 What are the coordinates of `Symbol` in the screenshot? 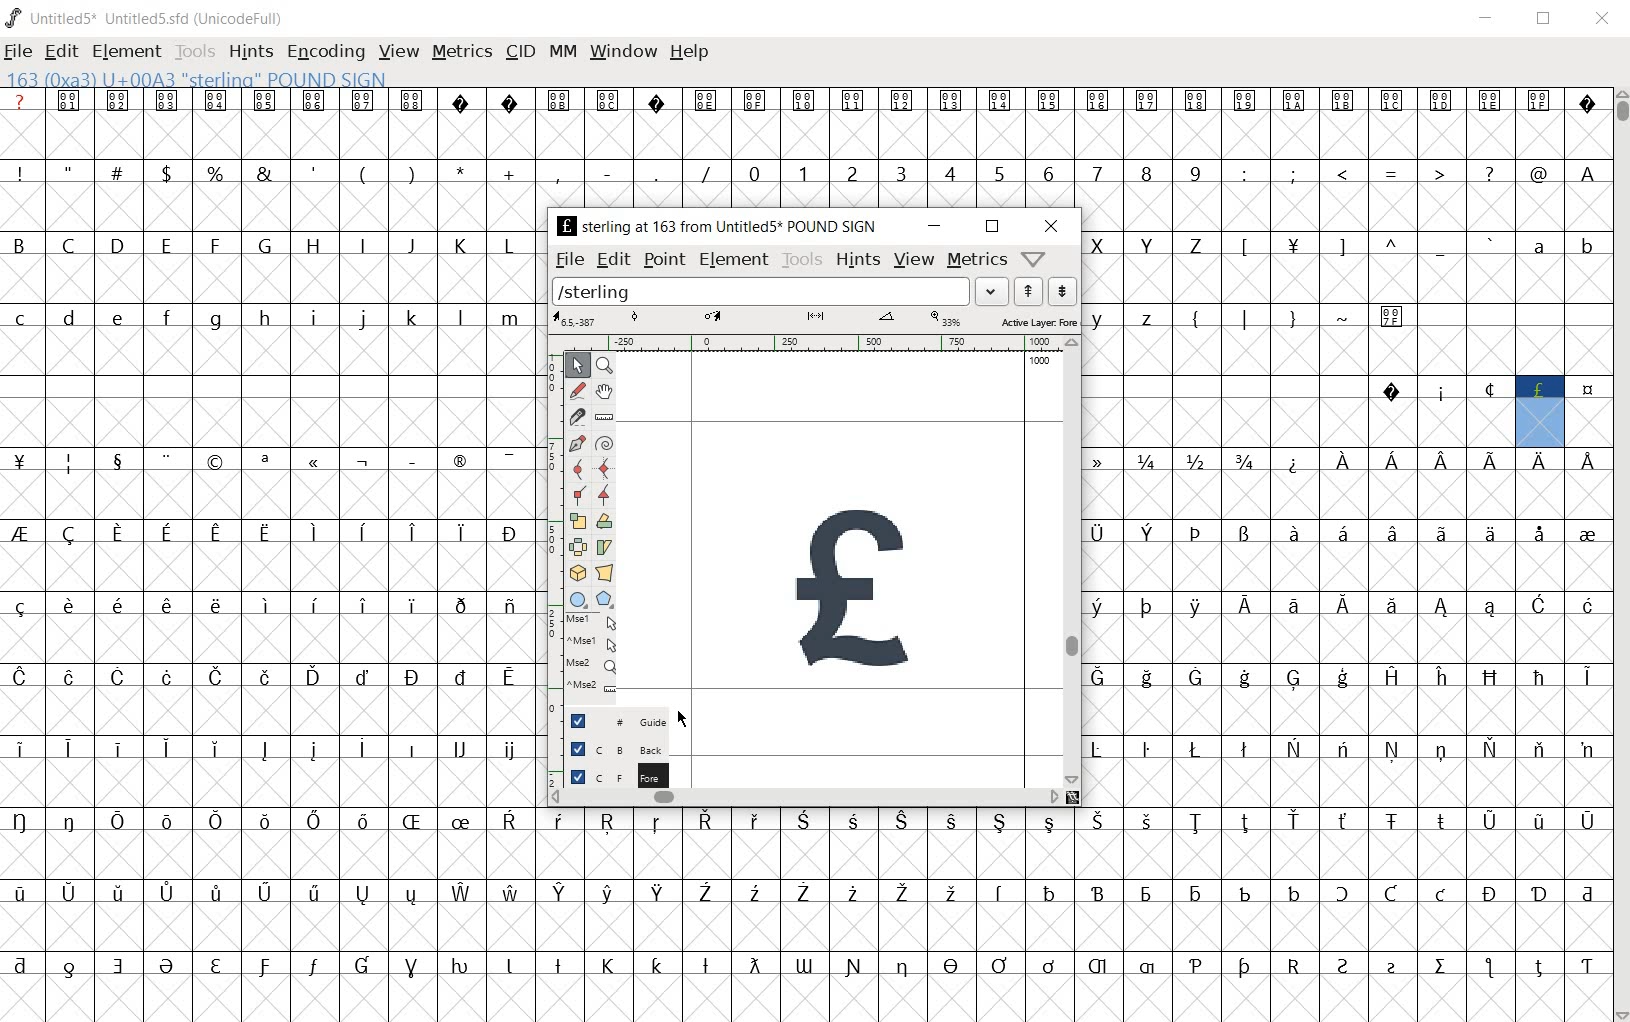 It's located at (23, 678).